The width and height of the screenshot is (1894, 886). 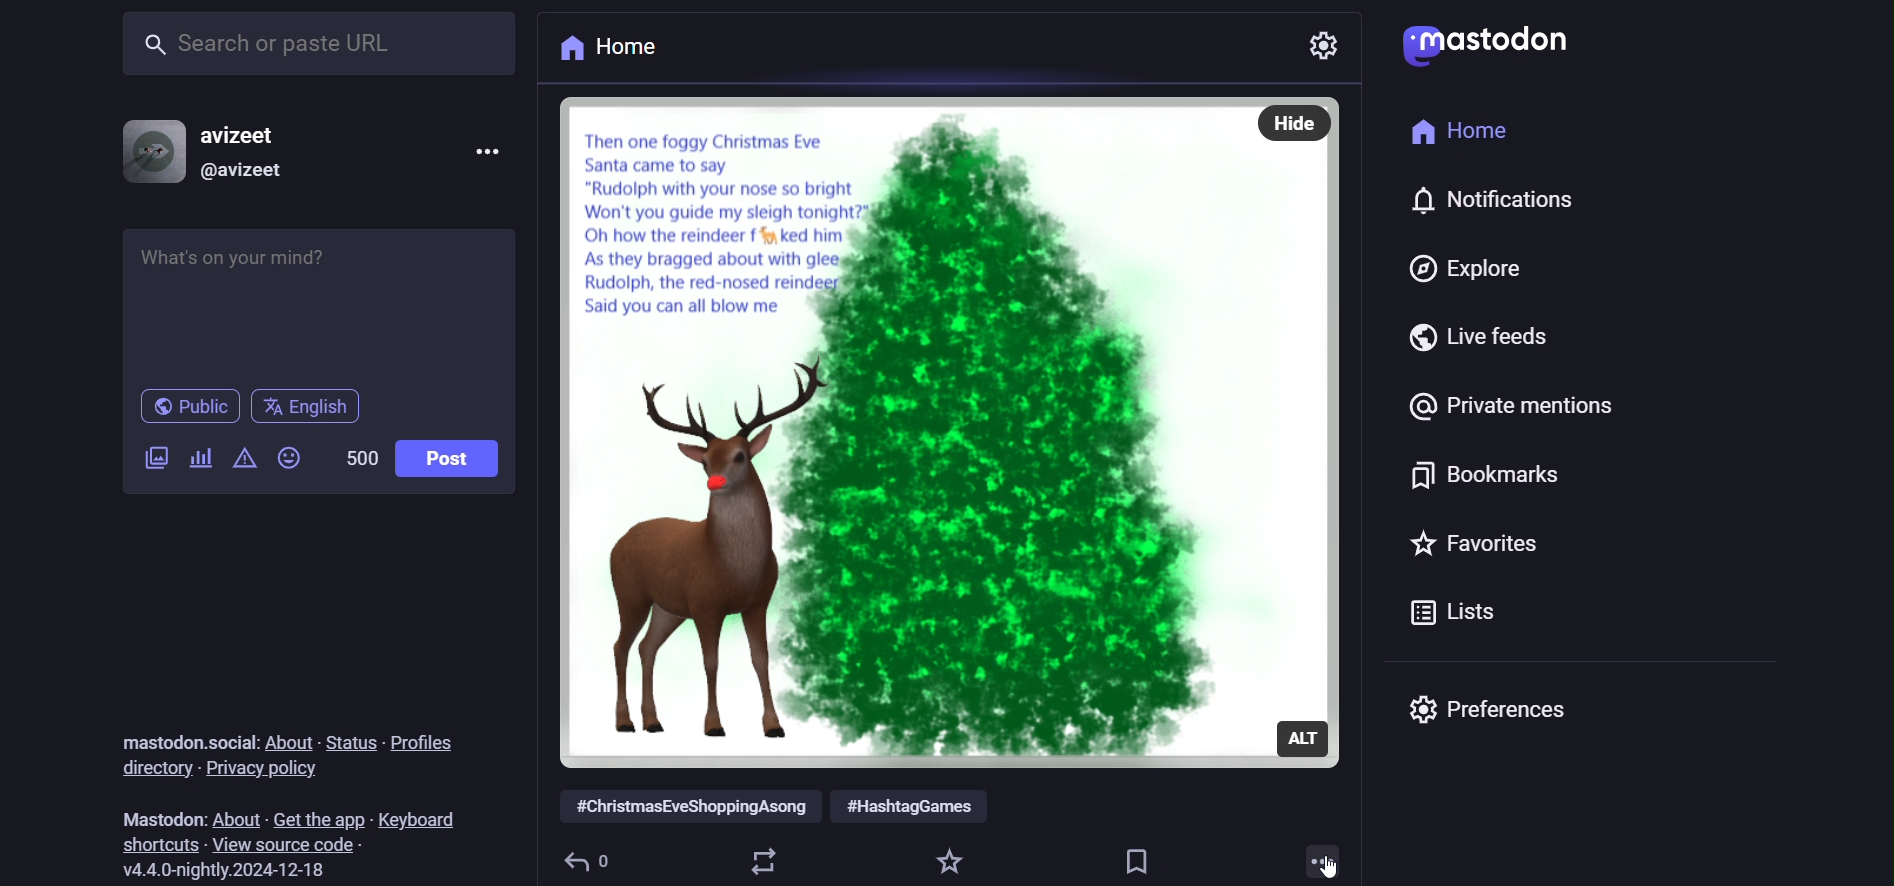 What do you see at coordinates (234, 818) in the screenshot?
I see `about` at bounding box center [234, 818].